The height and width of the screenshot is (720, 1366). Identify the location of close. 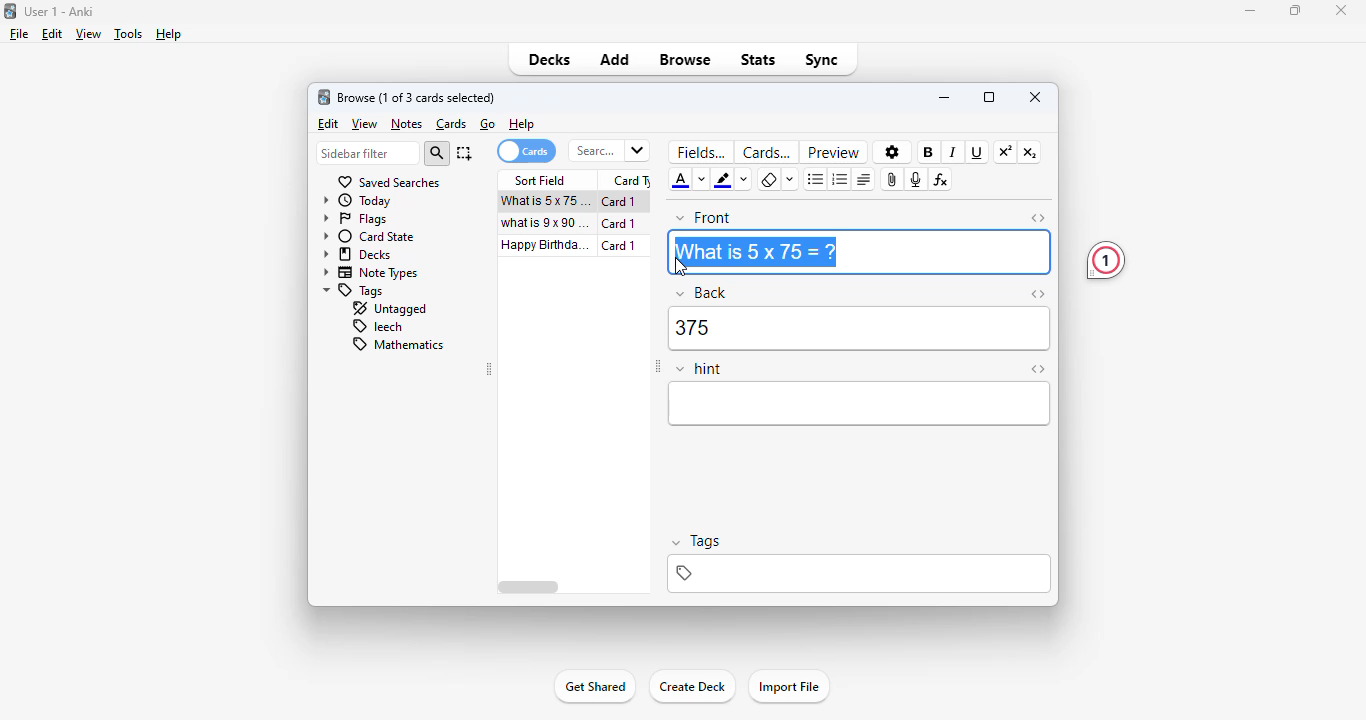
(1341, 11).